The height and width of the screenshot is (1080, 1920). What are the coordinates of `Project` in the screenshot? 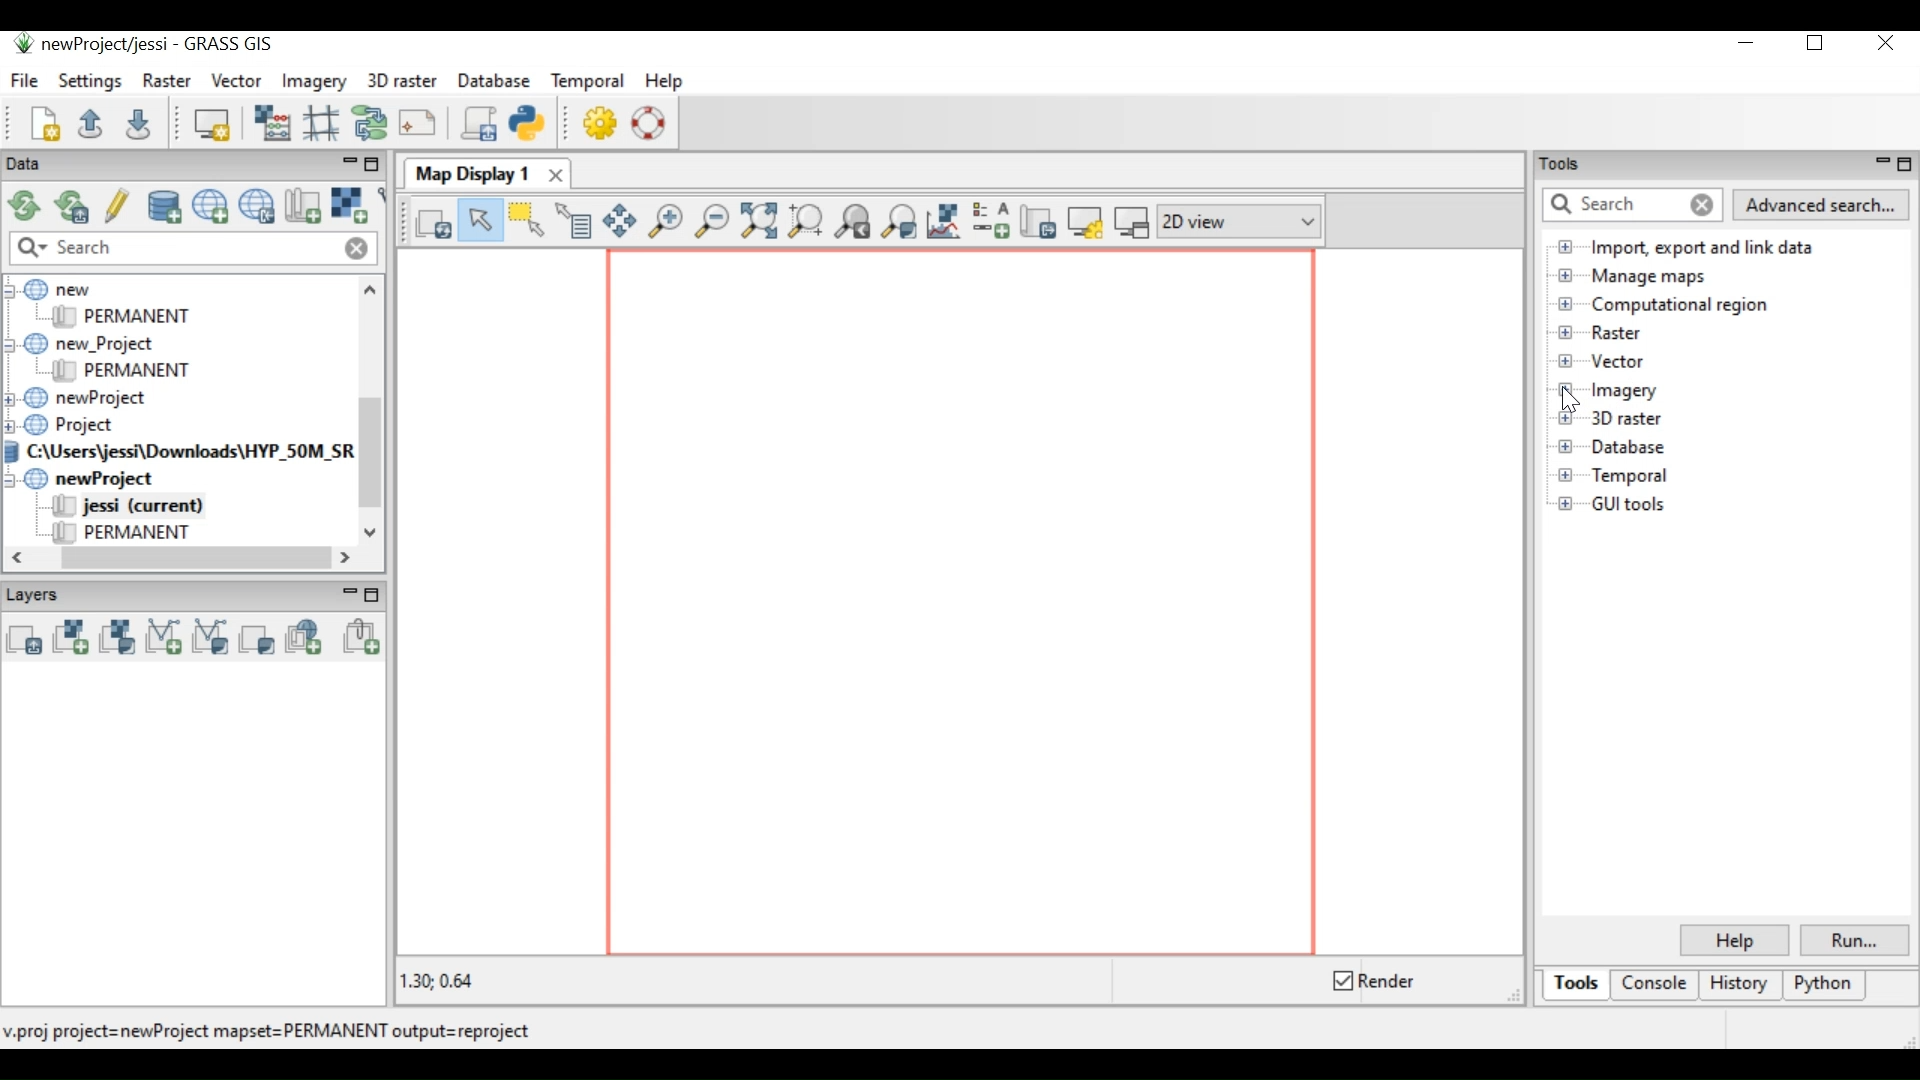 It's located at (78, 421).